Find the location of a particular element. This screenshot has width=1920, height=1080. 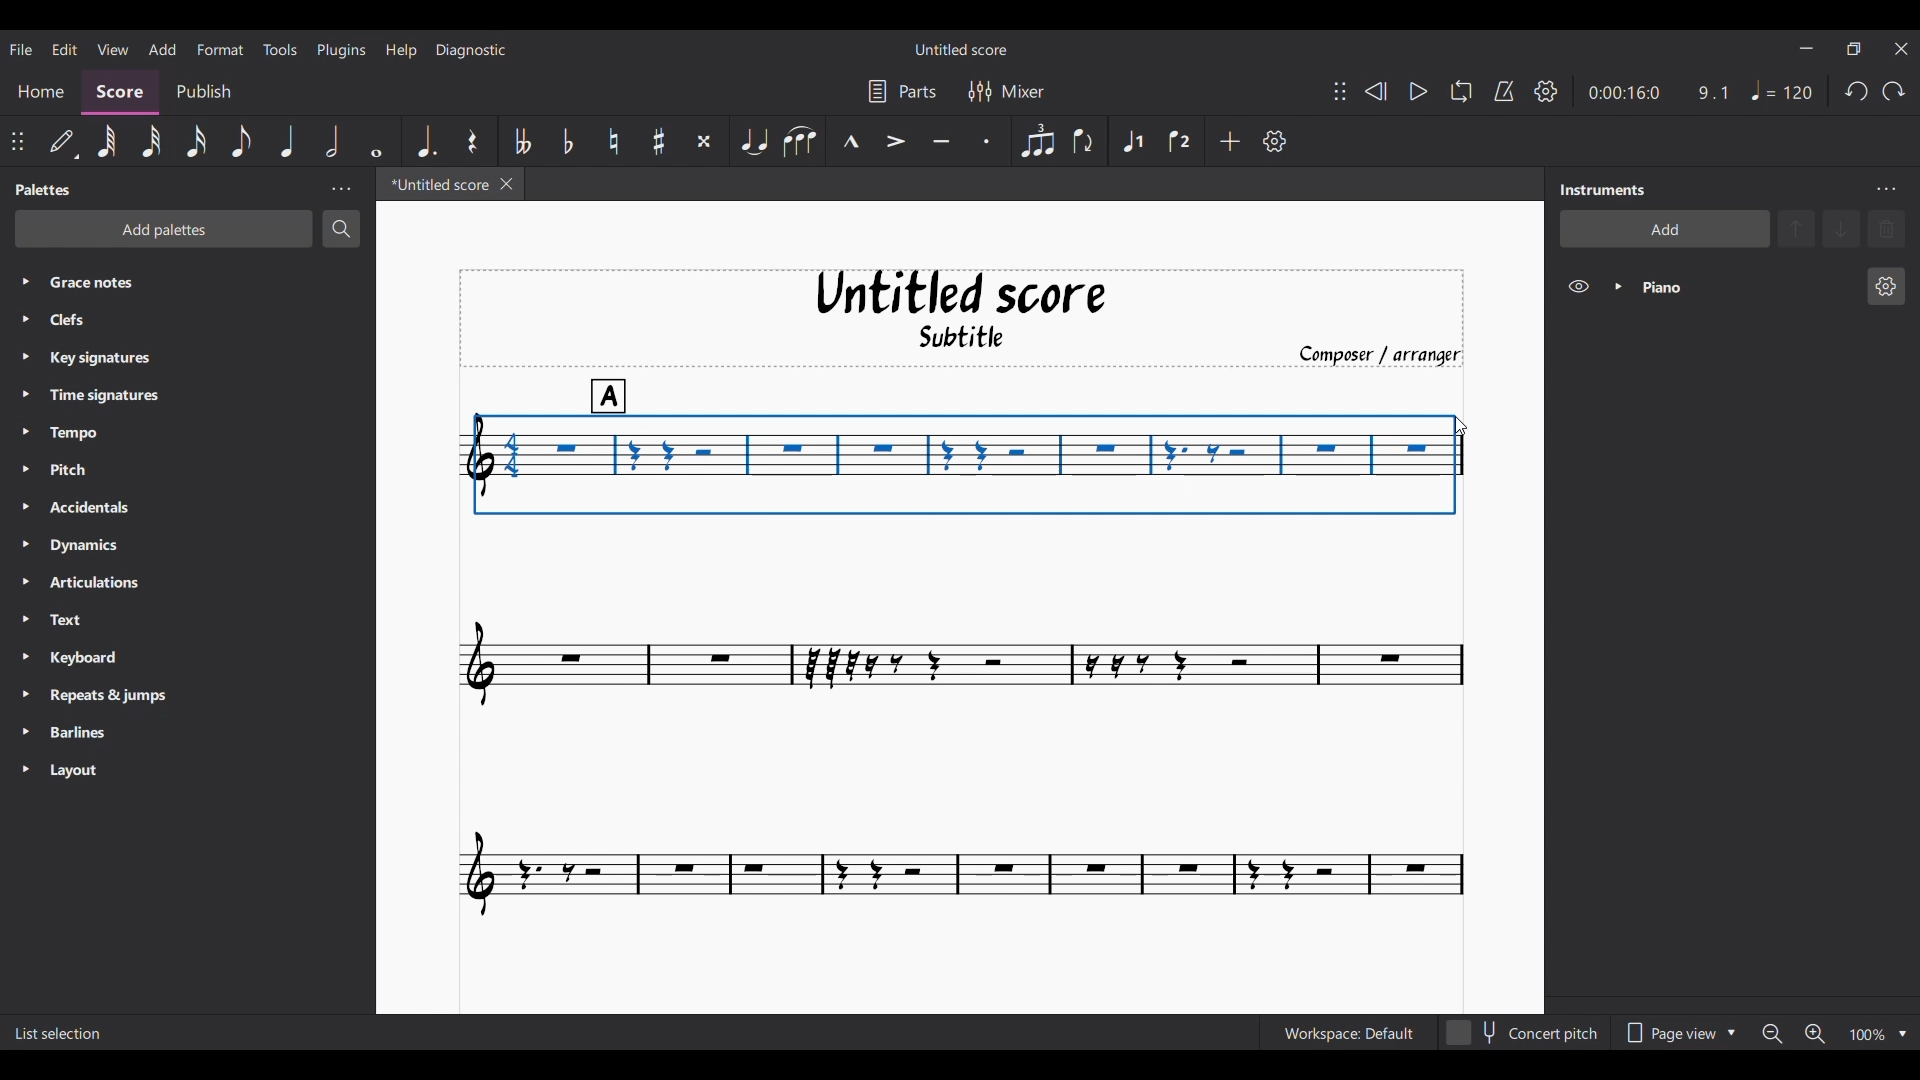

Parts is located at coordinates (902, 91).